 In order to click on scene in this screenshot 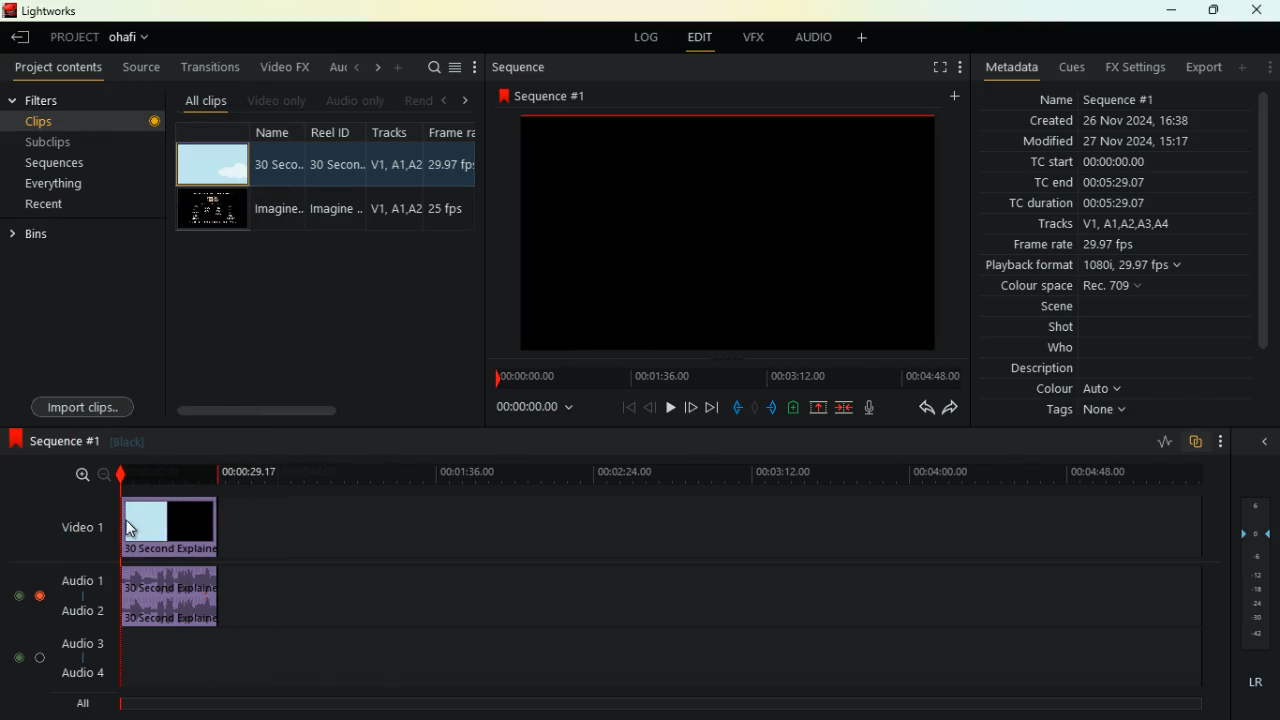, I will do `click(1035, 309)`.